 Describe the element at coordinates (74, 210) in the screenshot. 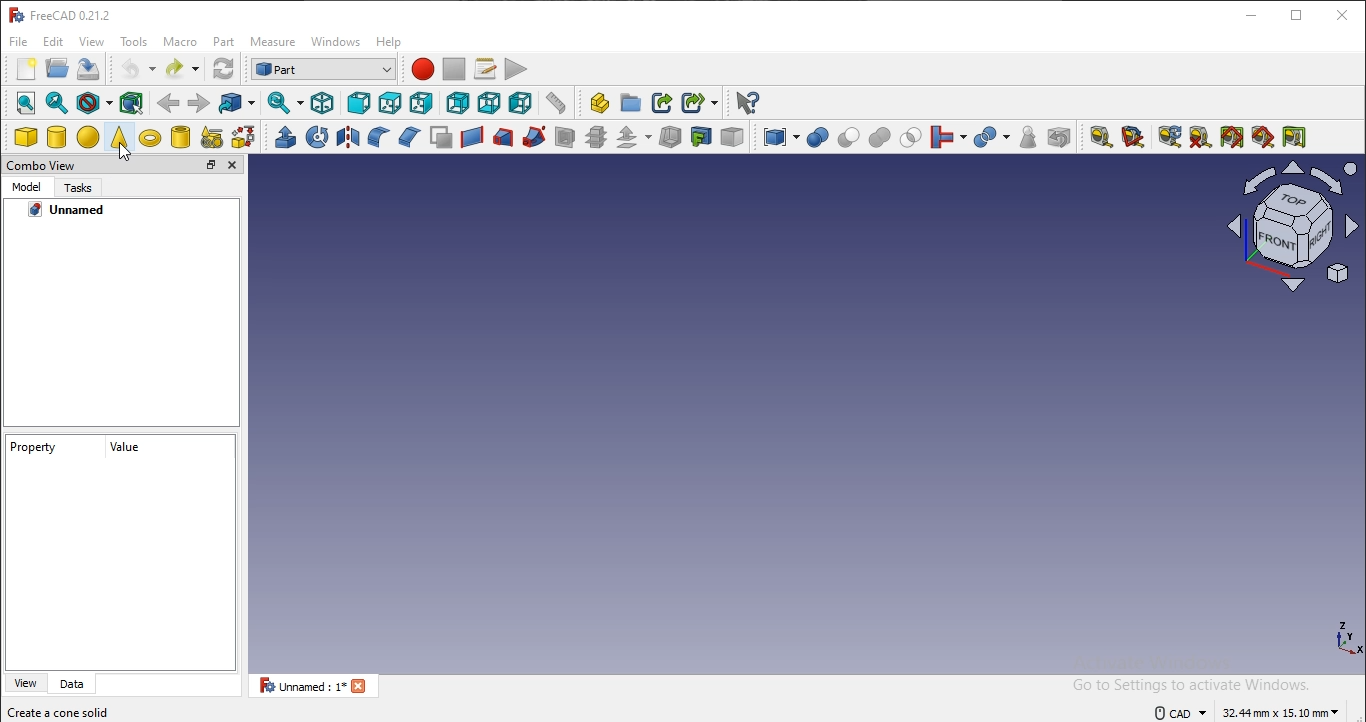

I see `unnamed` at that location.